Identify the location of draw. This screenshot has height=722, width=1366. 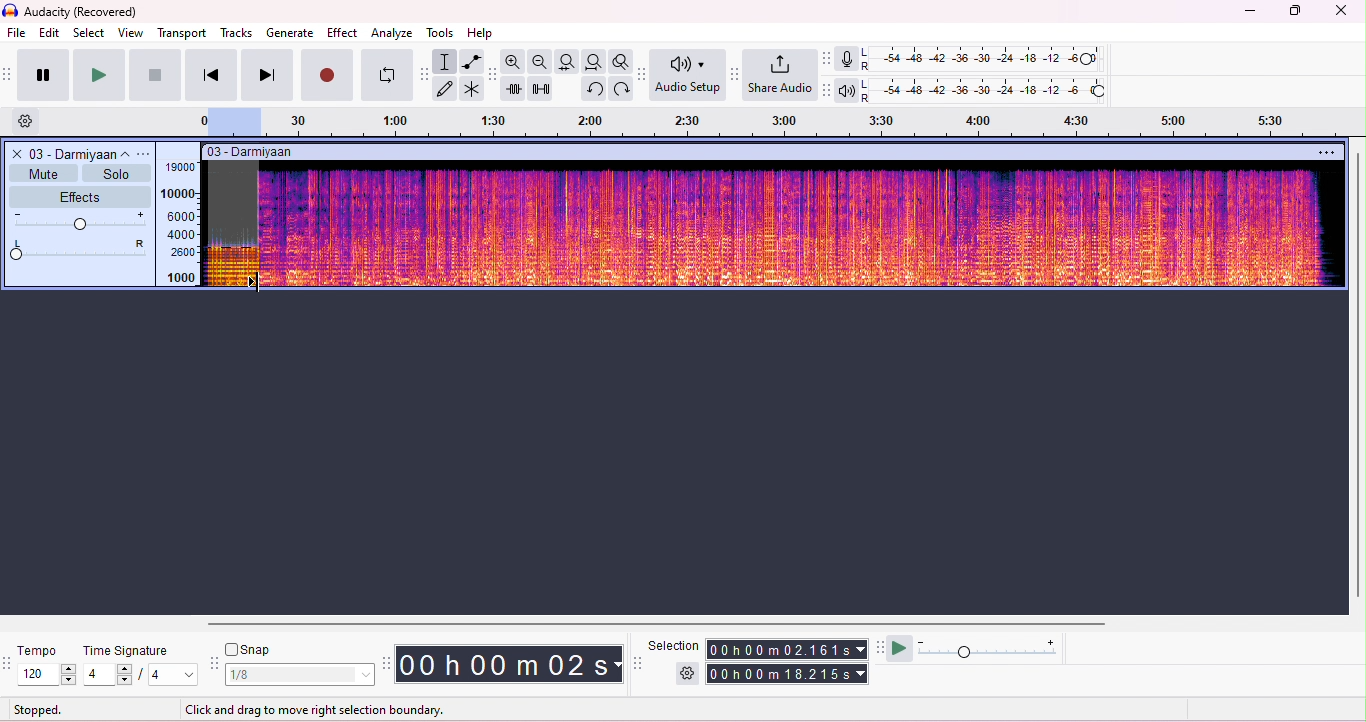
(447, 88).